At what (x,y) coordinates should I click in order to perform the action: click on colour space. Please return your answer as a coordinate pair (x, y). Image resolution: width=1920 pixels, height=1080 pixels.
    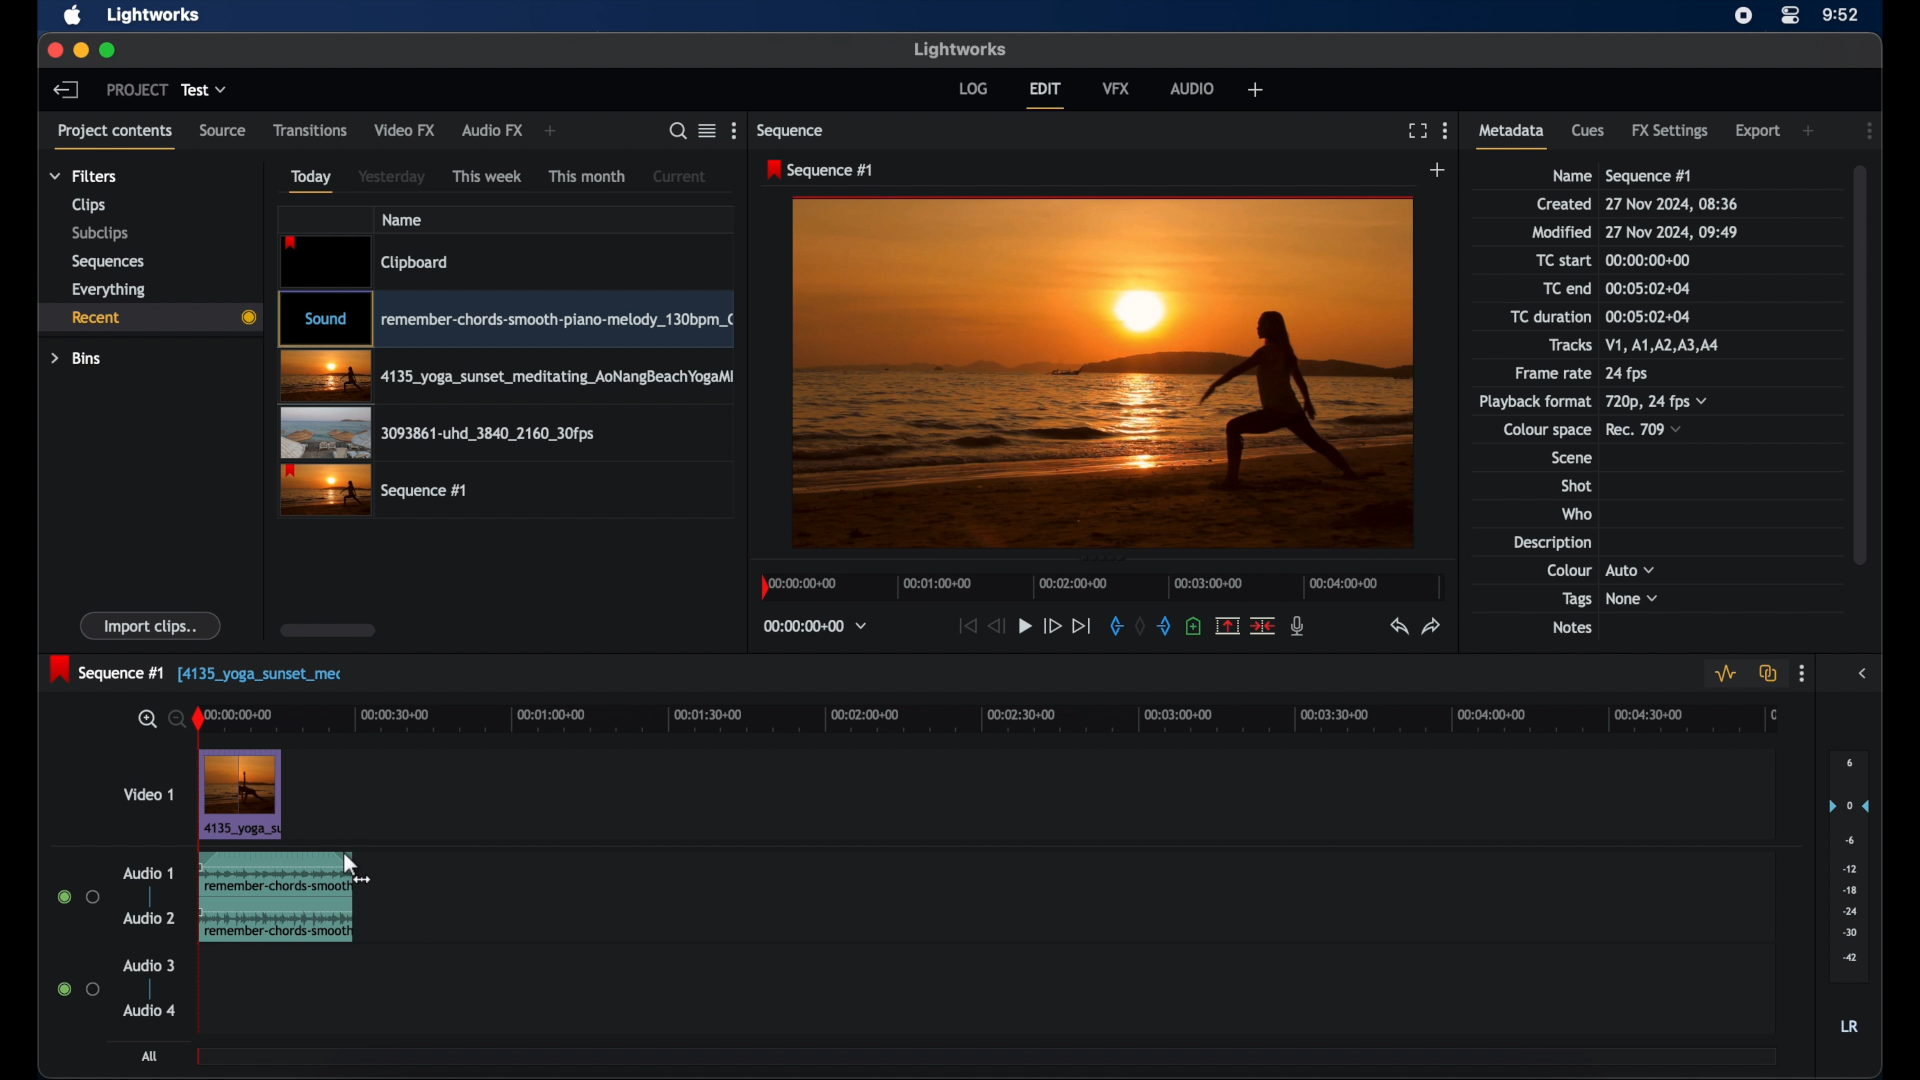
    Looking at the image, I should click on (1547, 430).